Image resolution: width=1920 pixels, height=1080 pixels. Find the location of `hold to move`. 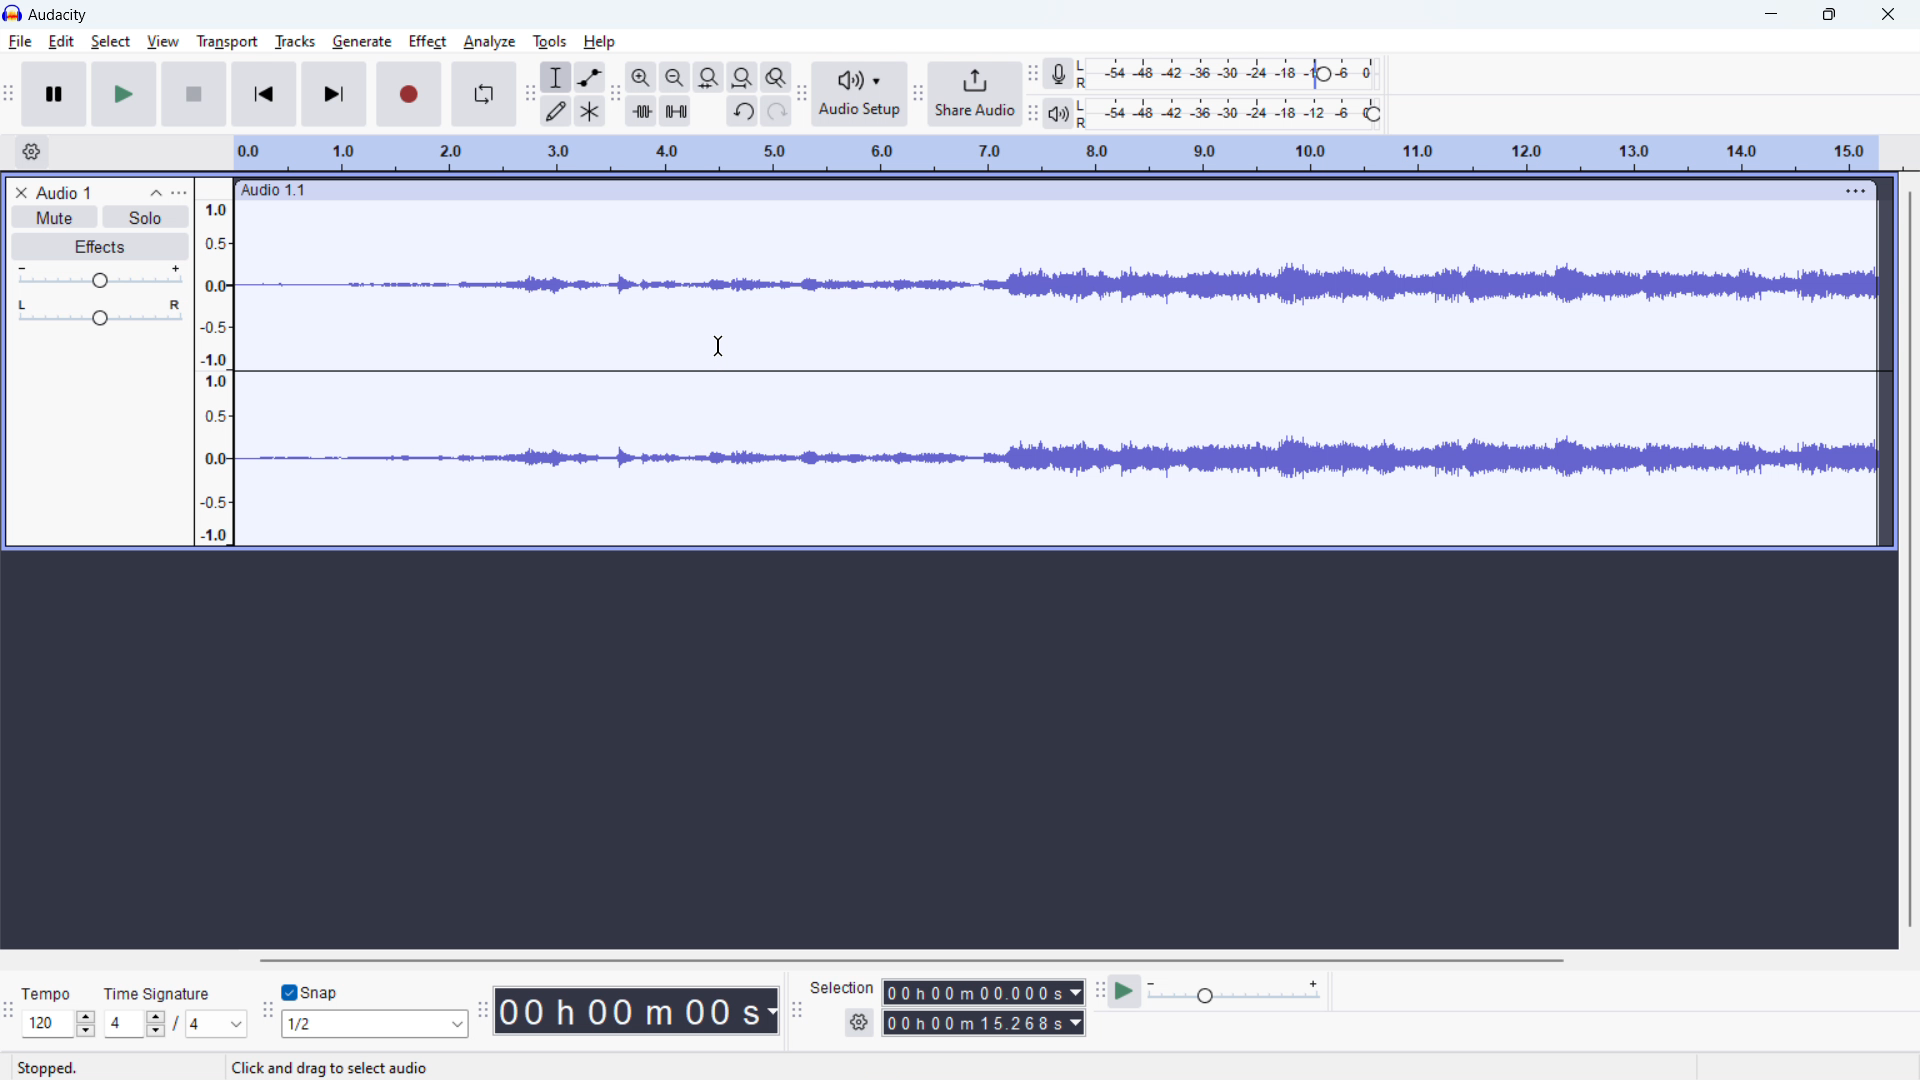

hold to move is located at coordinates (1034, 189).